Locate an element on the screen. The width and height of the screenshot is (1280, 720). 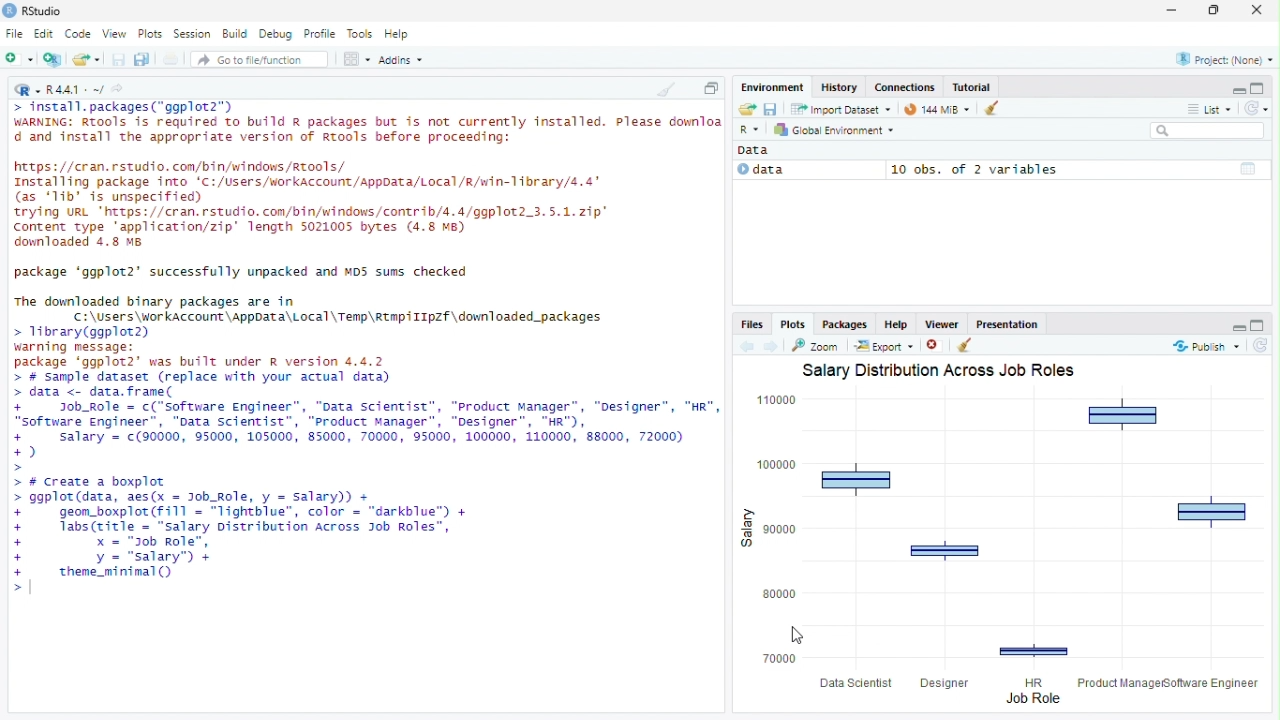
Global environment is located at coordinates (834, 129).